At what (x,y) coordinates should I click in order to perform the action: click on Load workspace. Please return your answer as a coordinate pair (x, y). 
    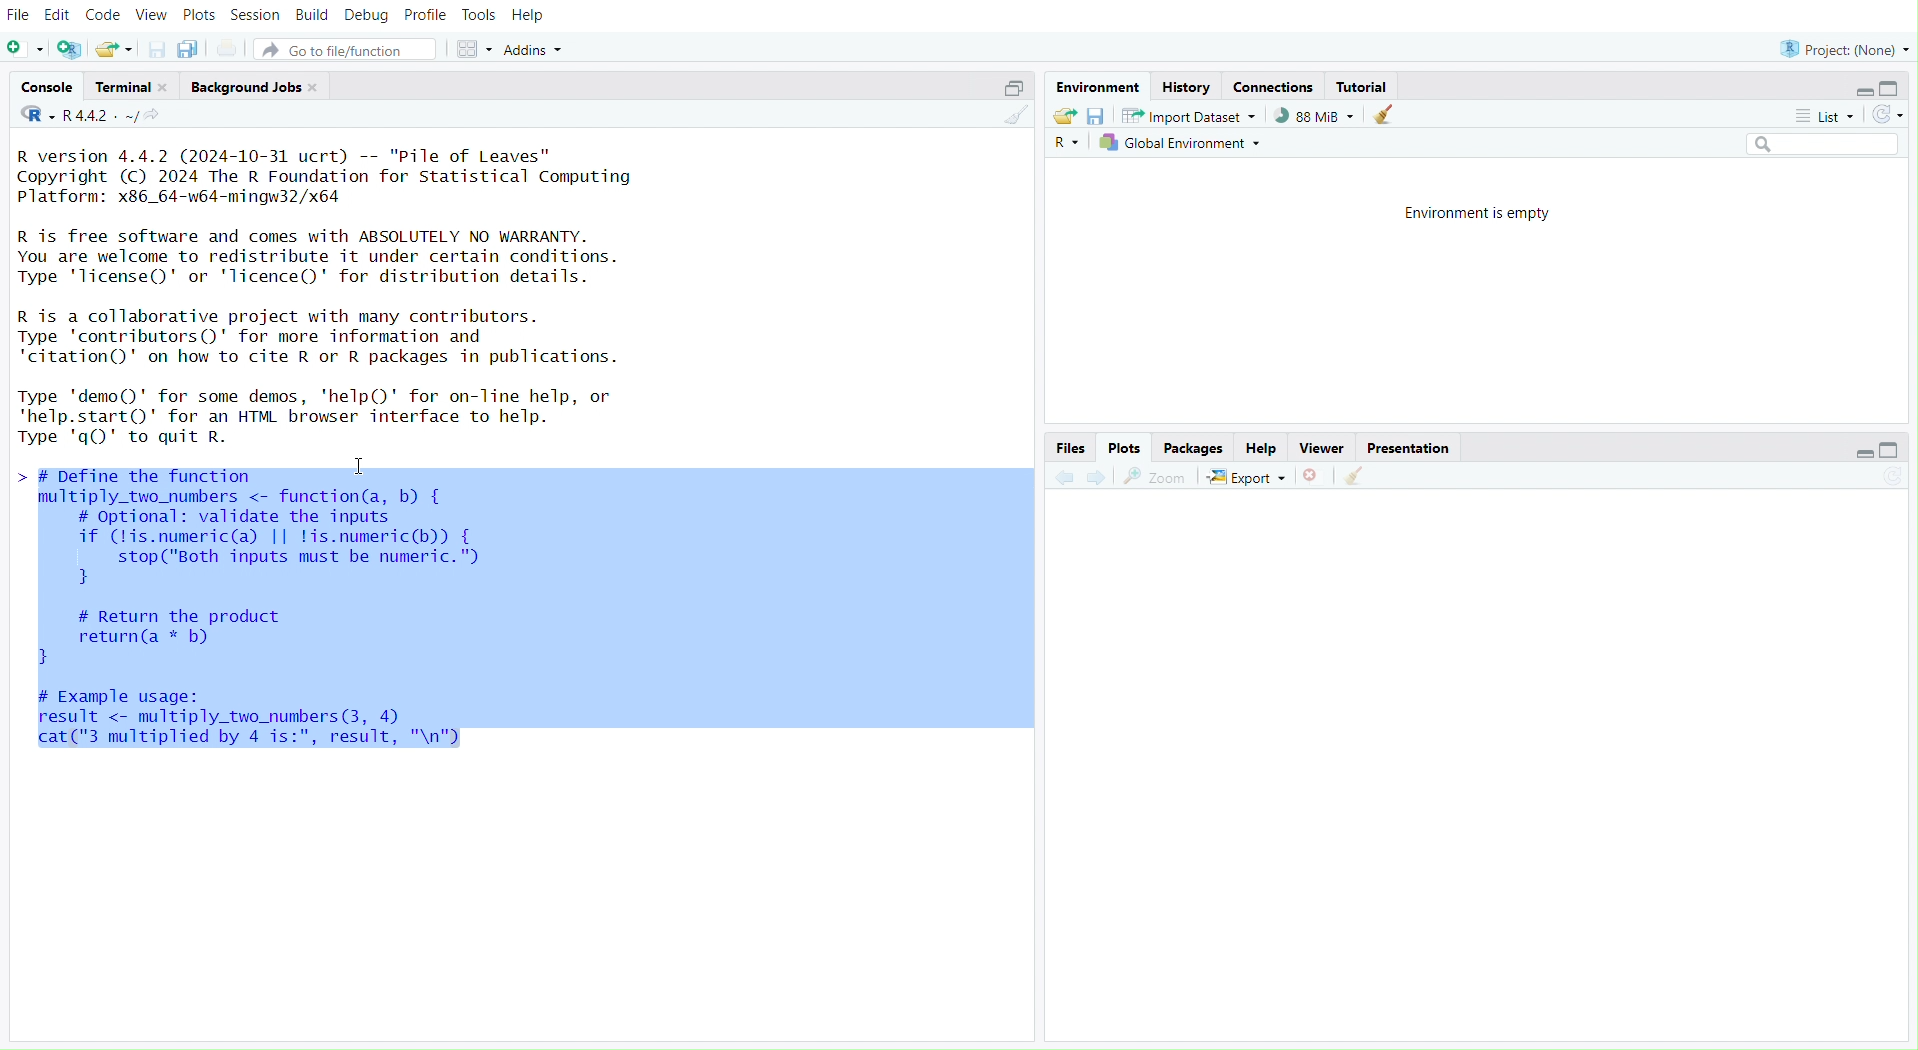
    Looking at the image, I should click on (1065, 114).